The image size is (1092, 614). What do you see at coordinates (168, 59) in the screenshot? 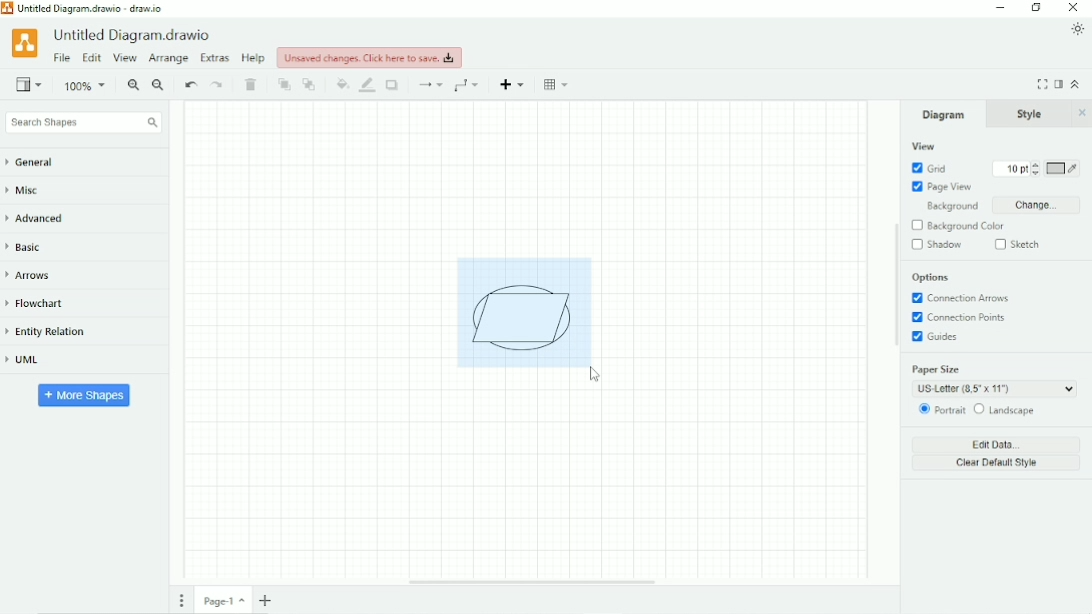
I see `Arrange` at bounding box center [168, 59].